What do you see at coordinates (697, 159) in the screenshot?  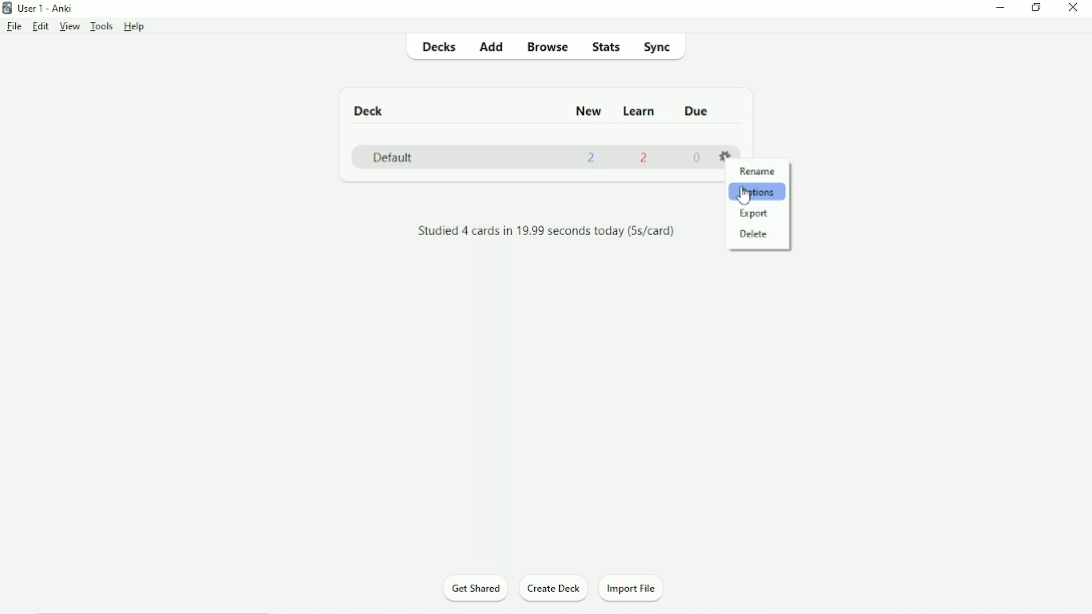 I see `0` at bounding box center [697, 159].